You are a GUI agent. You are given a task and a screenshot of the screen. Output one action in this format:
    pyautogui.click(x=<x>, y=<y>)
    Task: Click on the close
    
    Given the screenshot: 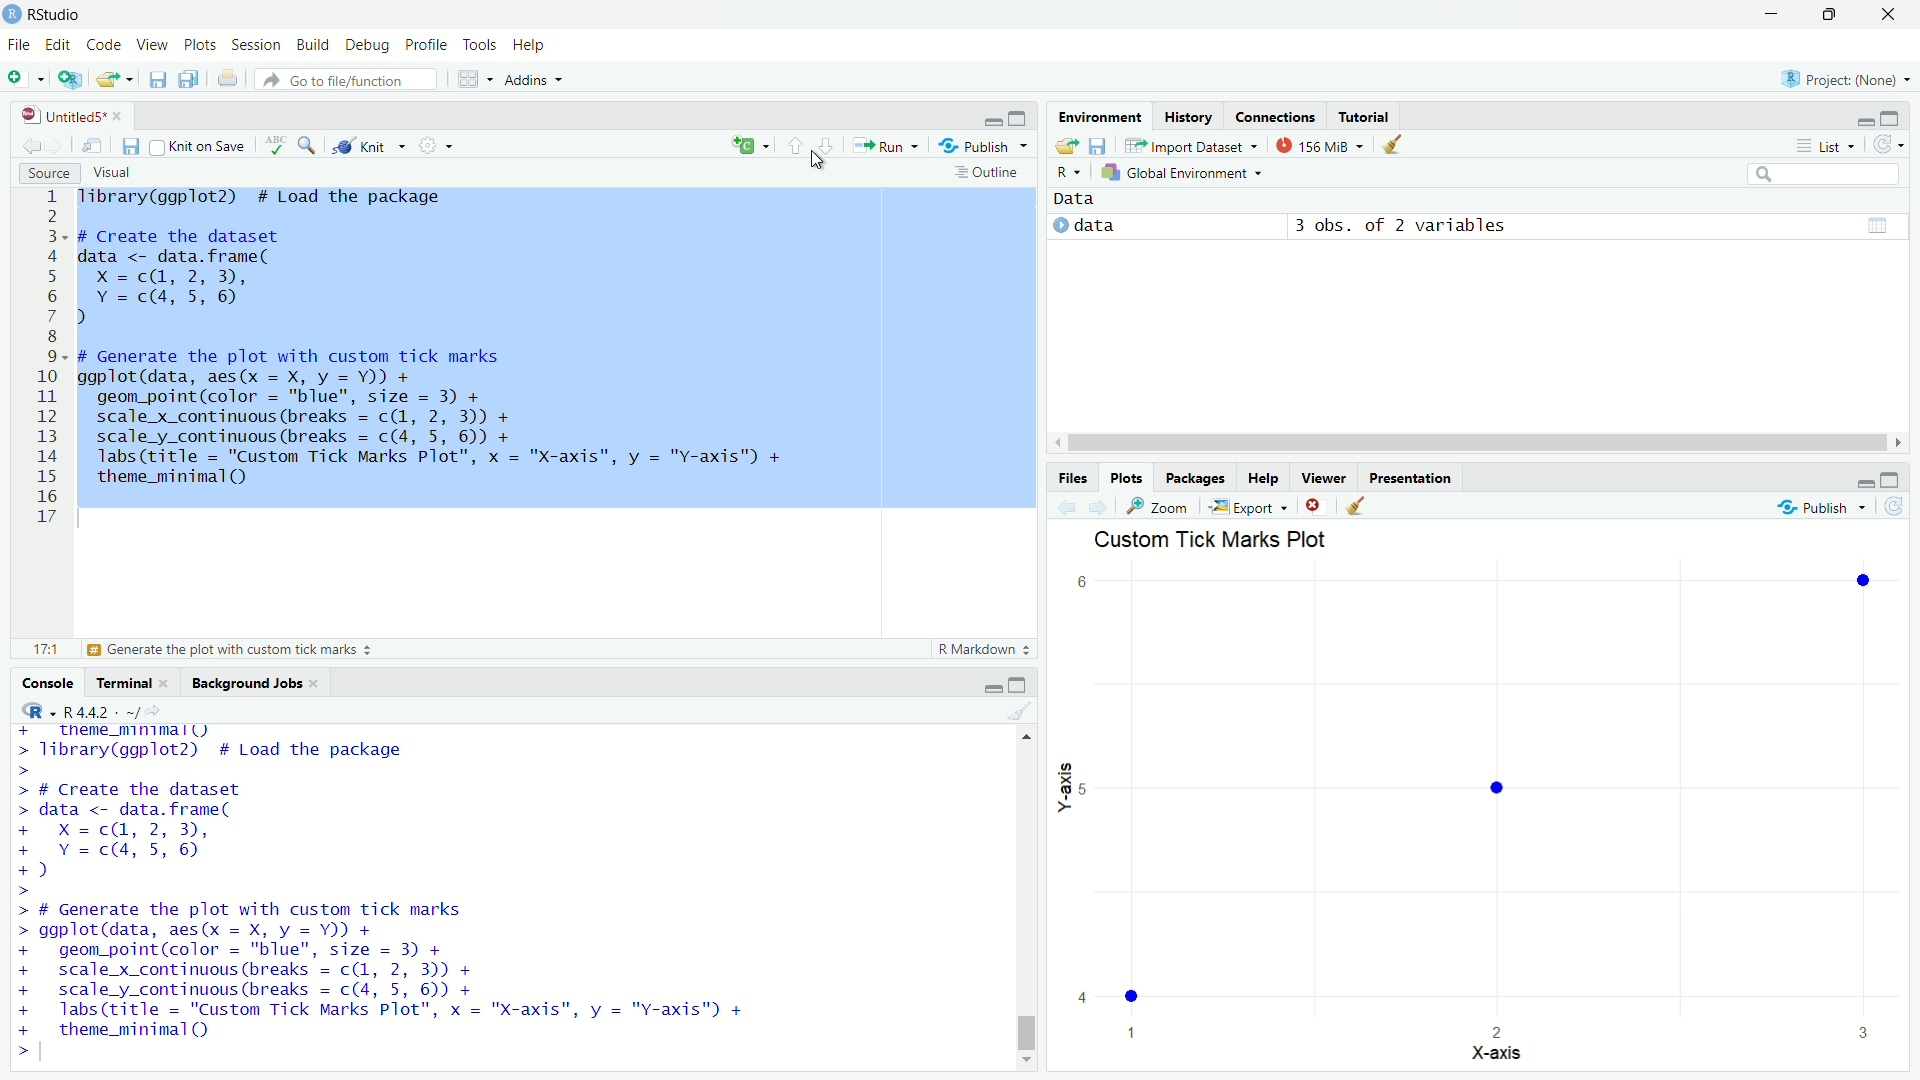 What is the action you would take?
    pyautogui.click(x=123, y=113)
    